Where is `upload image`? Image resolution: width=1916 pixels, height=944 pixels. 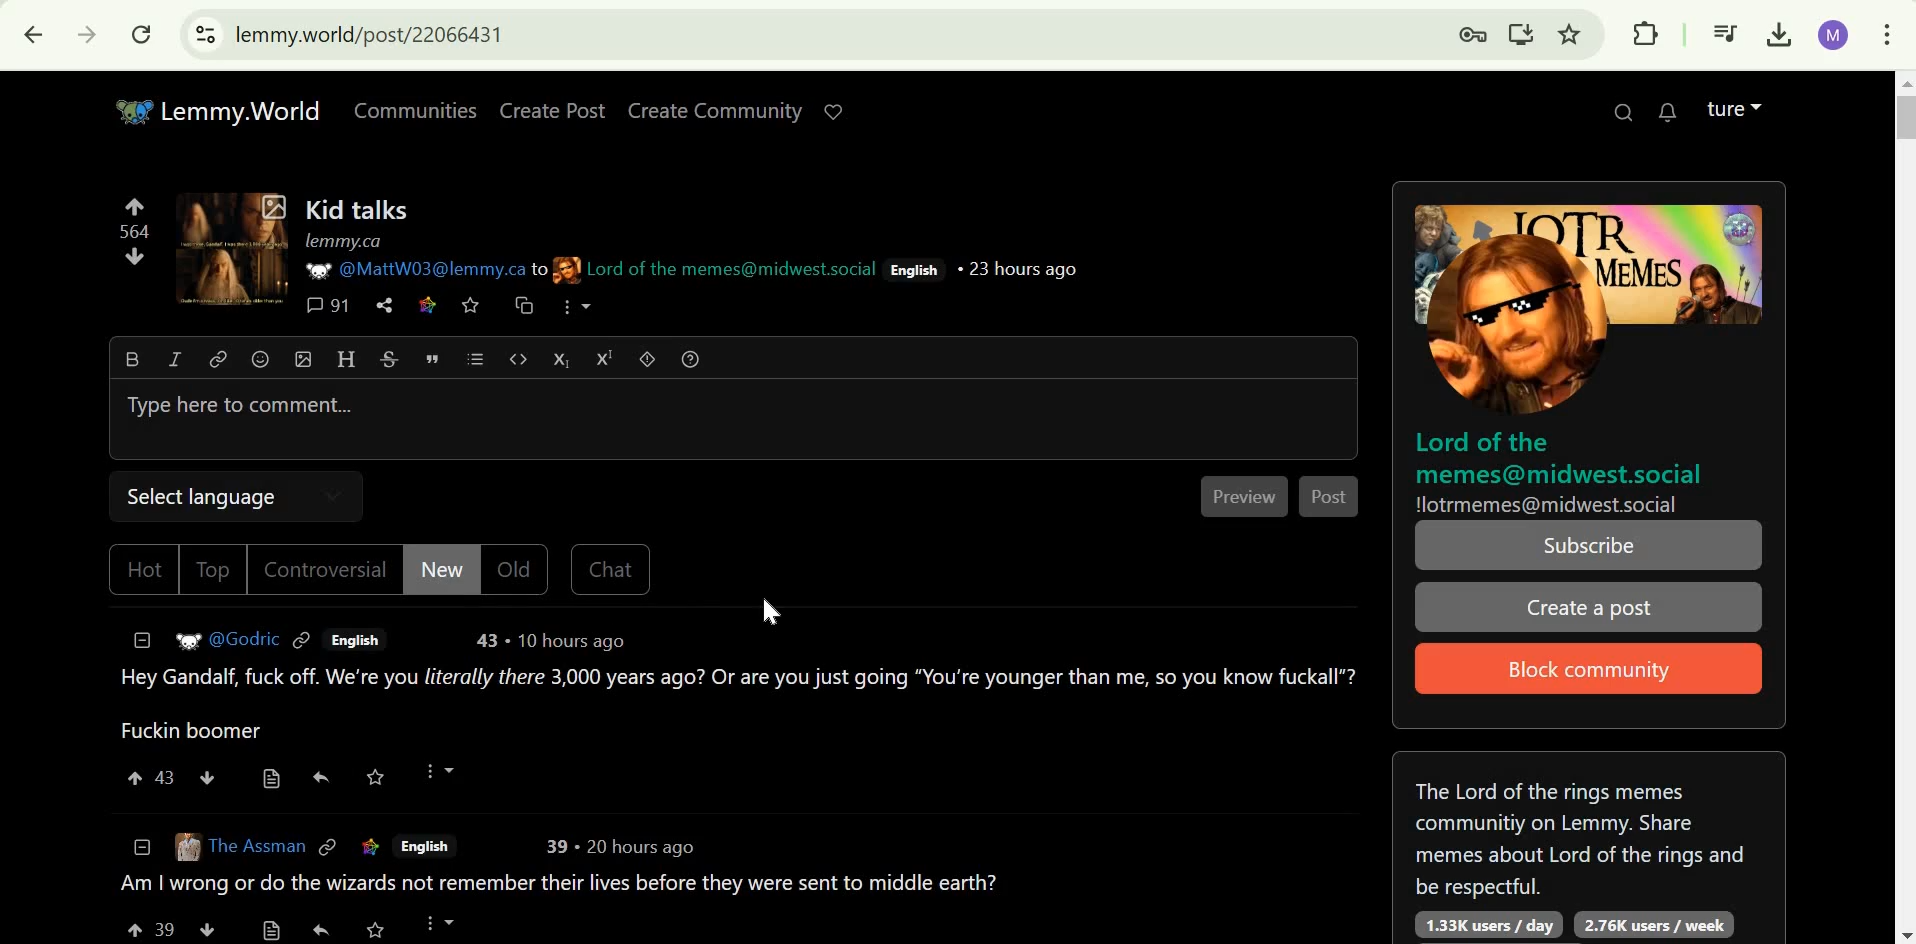
upload image is located at coordinates (302, 358).